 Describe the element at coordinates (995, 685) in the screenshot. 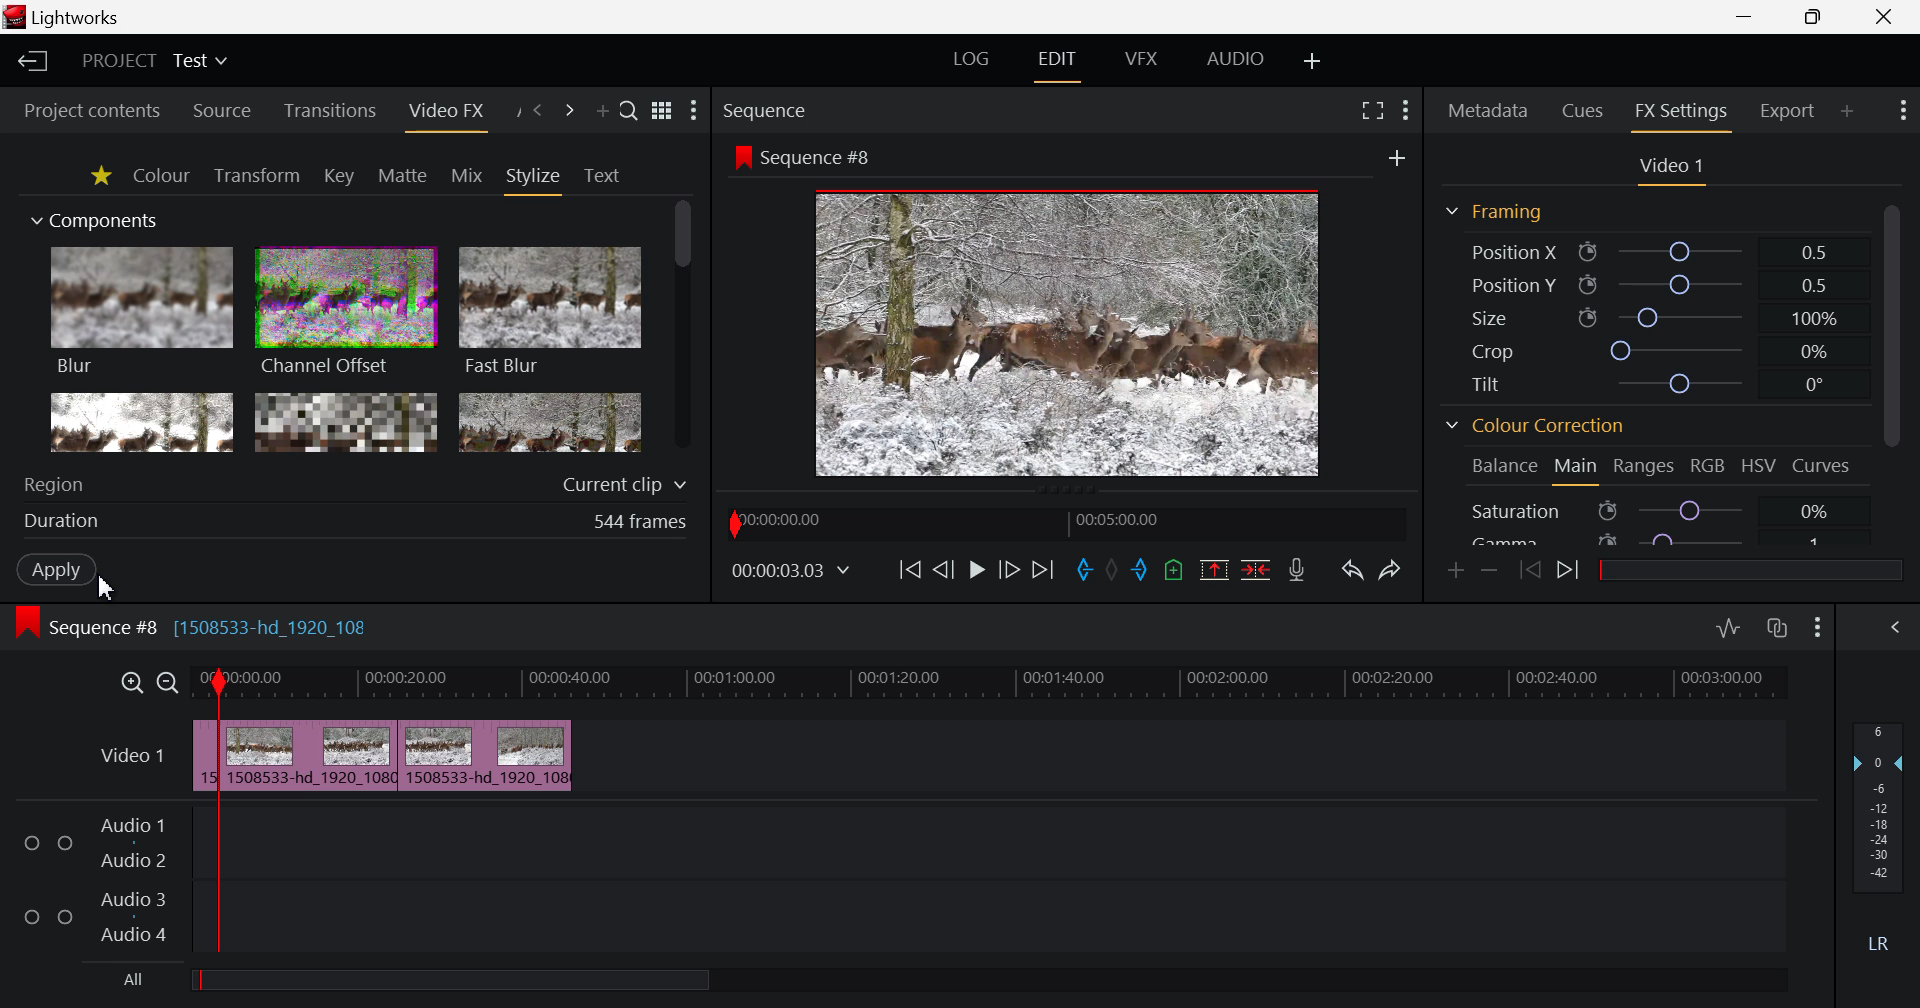

I see `Timeline Track` at that location.